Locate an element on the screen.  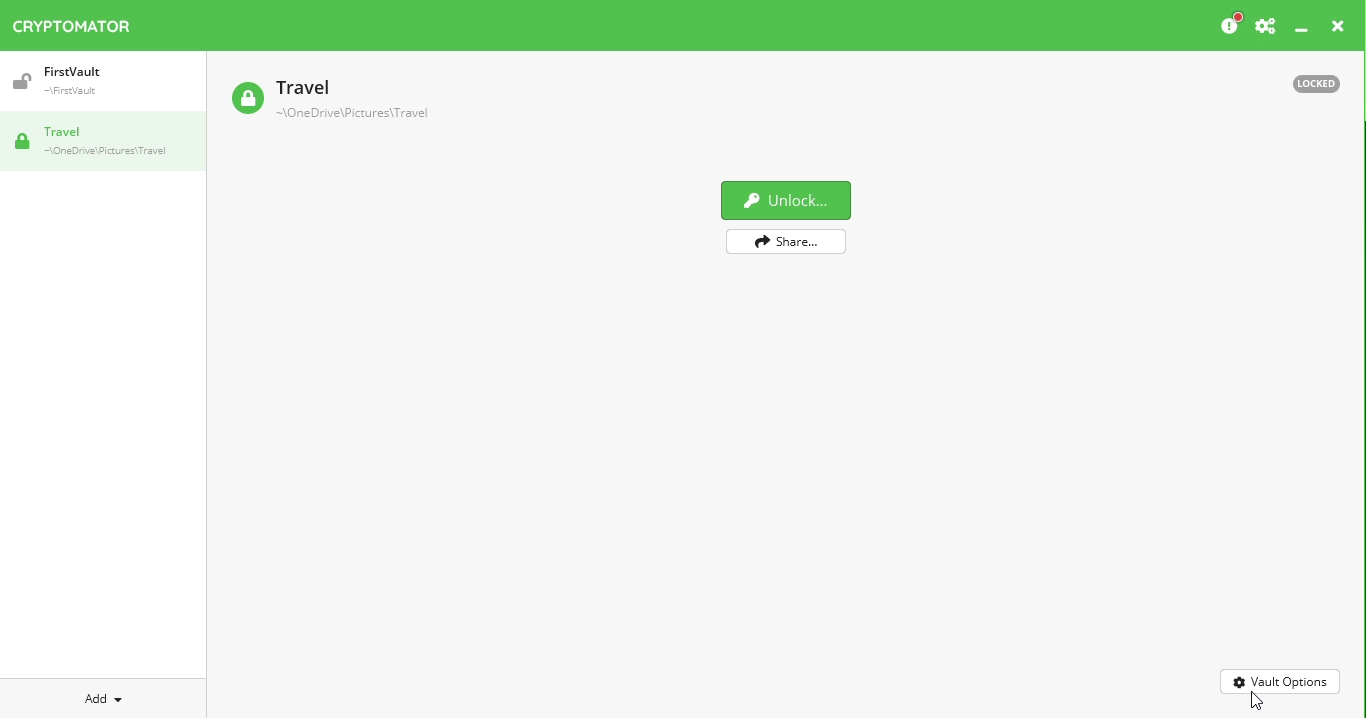
Cryptomator icon is located at coordinates (82, 22).